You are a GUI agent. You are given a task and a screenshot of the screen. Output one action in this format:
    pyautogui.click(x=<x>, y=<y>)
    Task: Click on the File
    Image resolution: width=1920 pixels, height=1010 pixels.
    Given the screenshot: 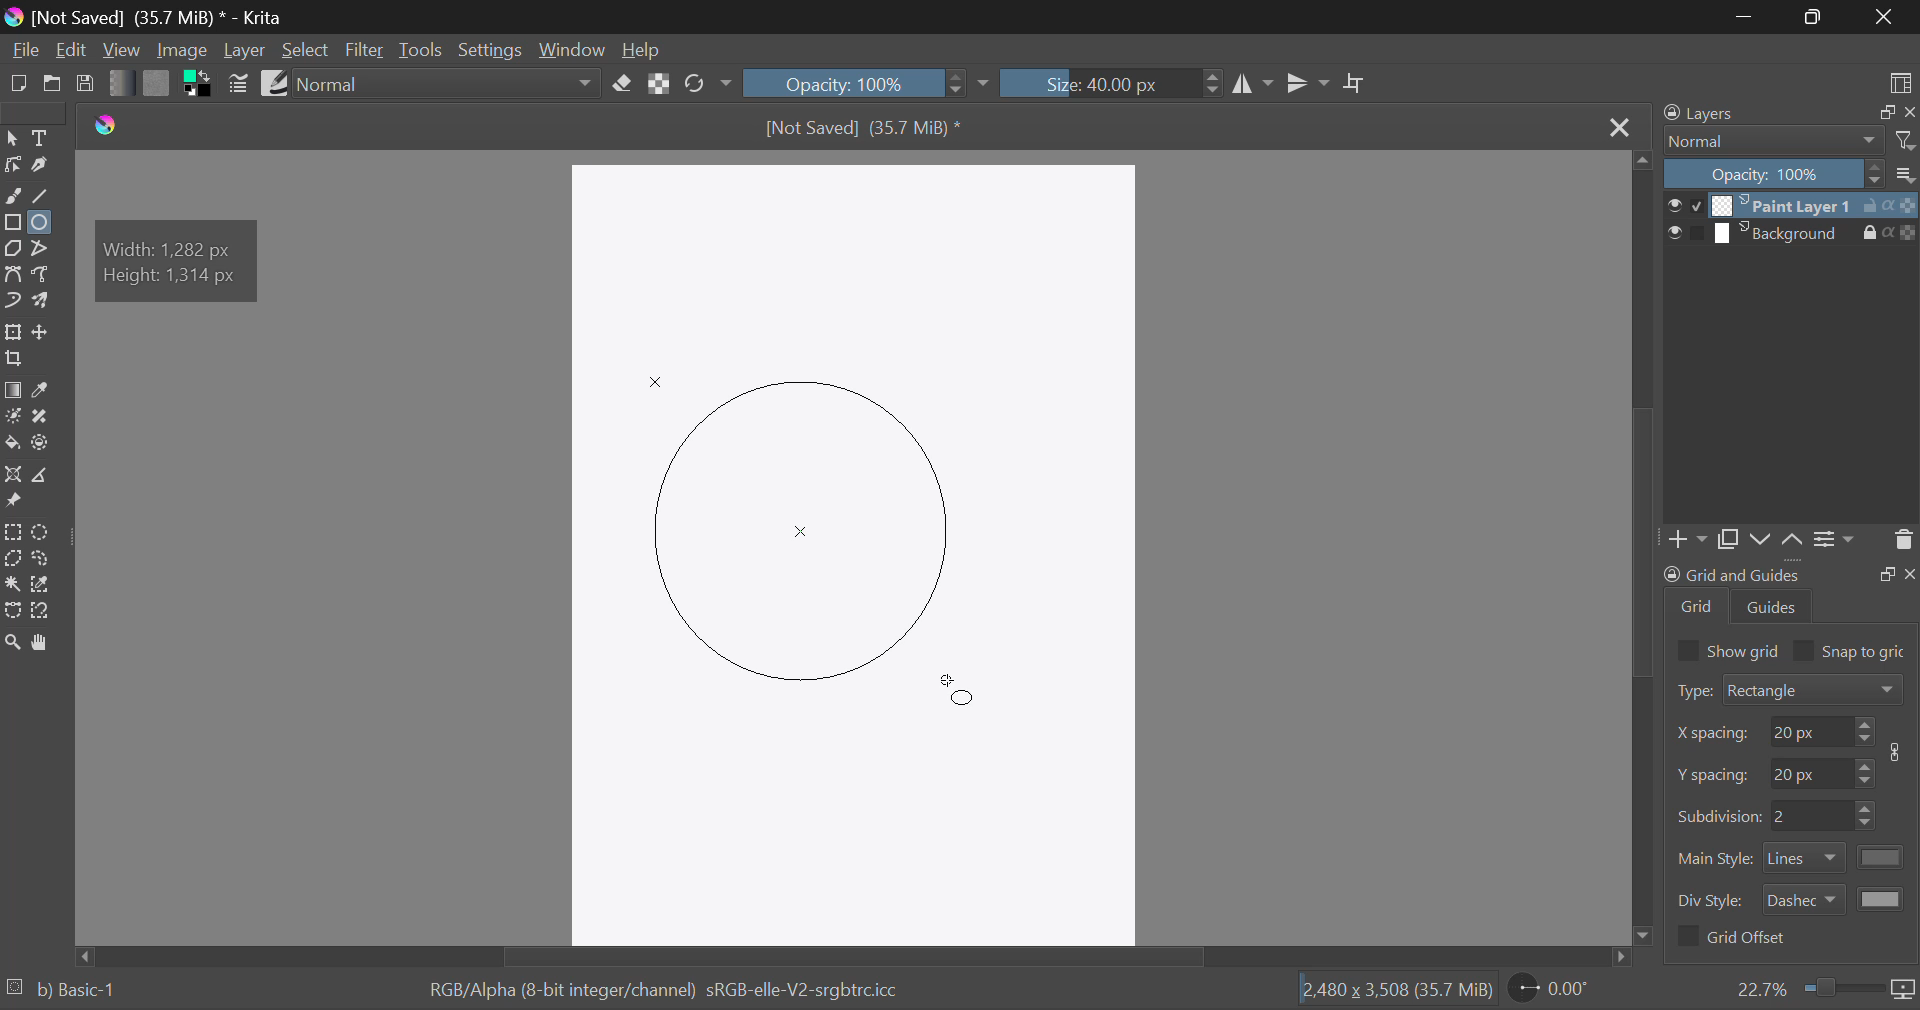 What is the action you would take?
    pyautogui.click(x=24, y=53)
    